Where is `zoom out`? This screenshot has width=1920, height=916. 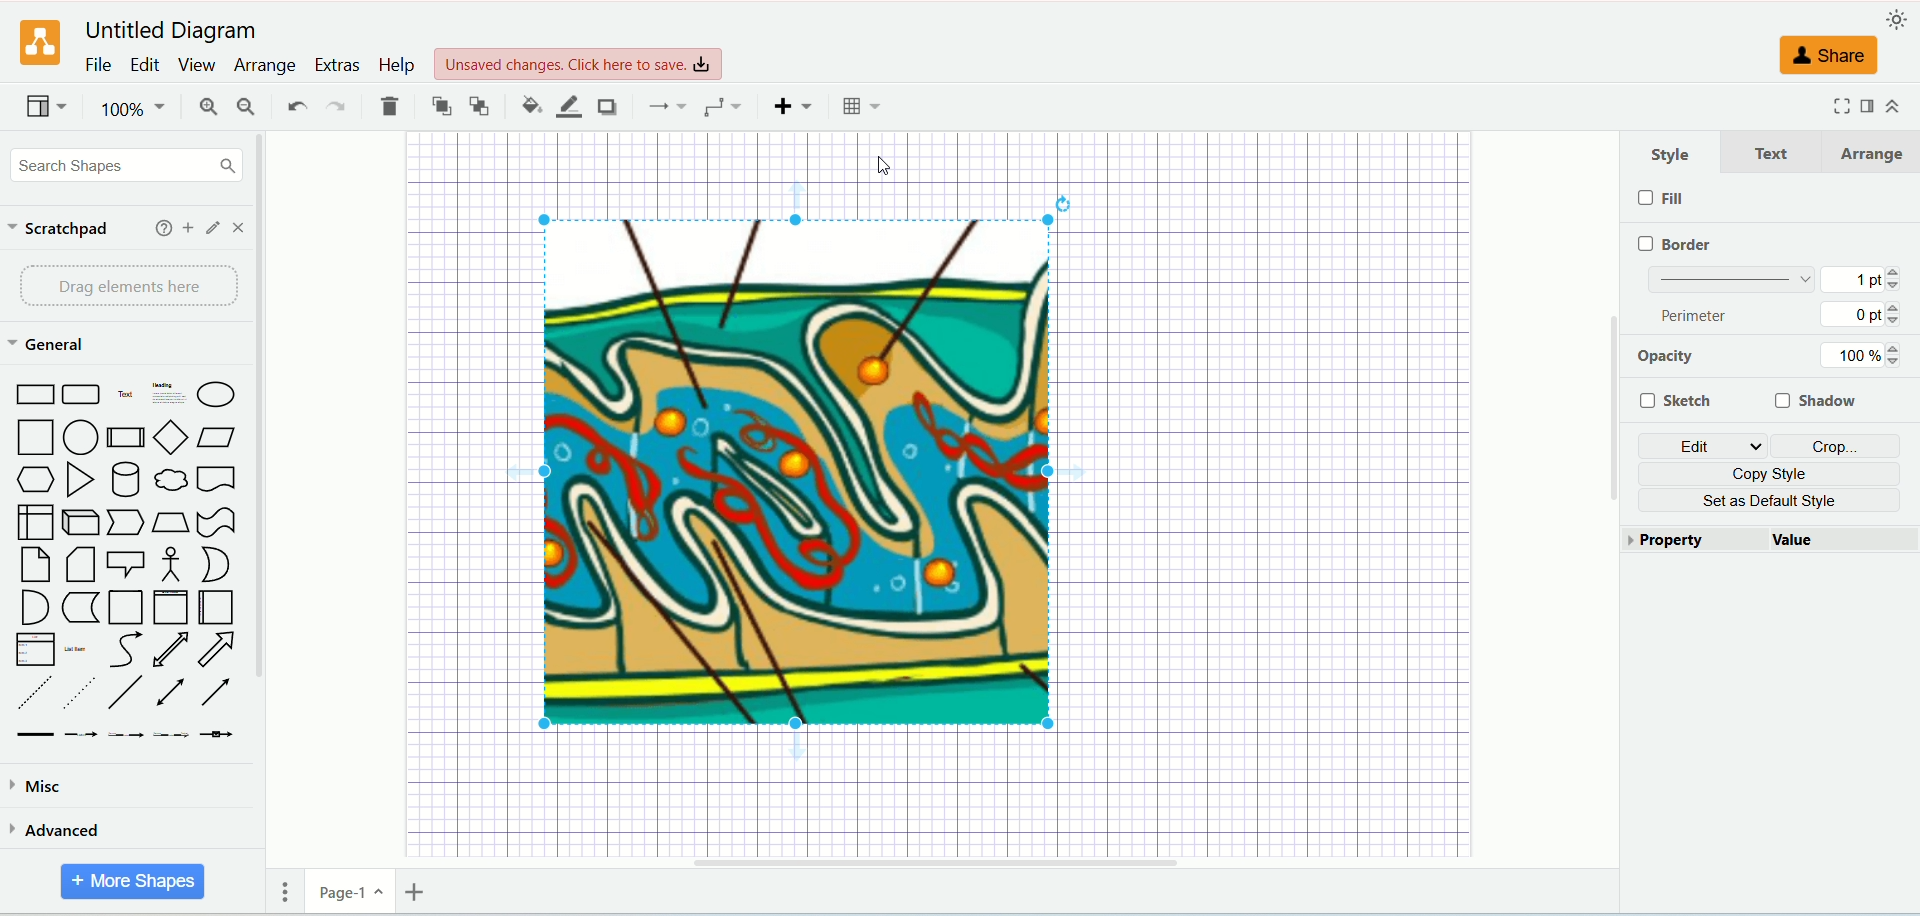 zoom out is located at coordinates (243, 109).